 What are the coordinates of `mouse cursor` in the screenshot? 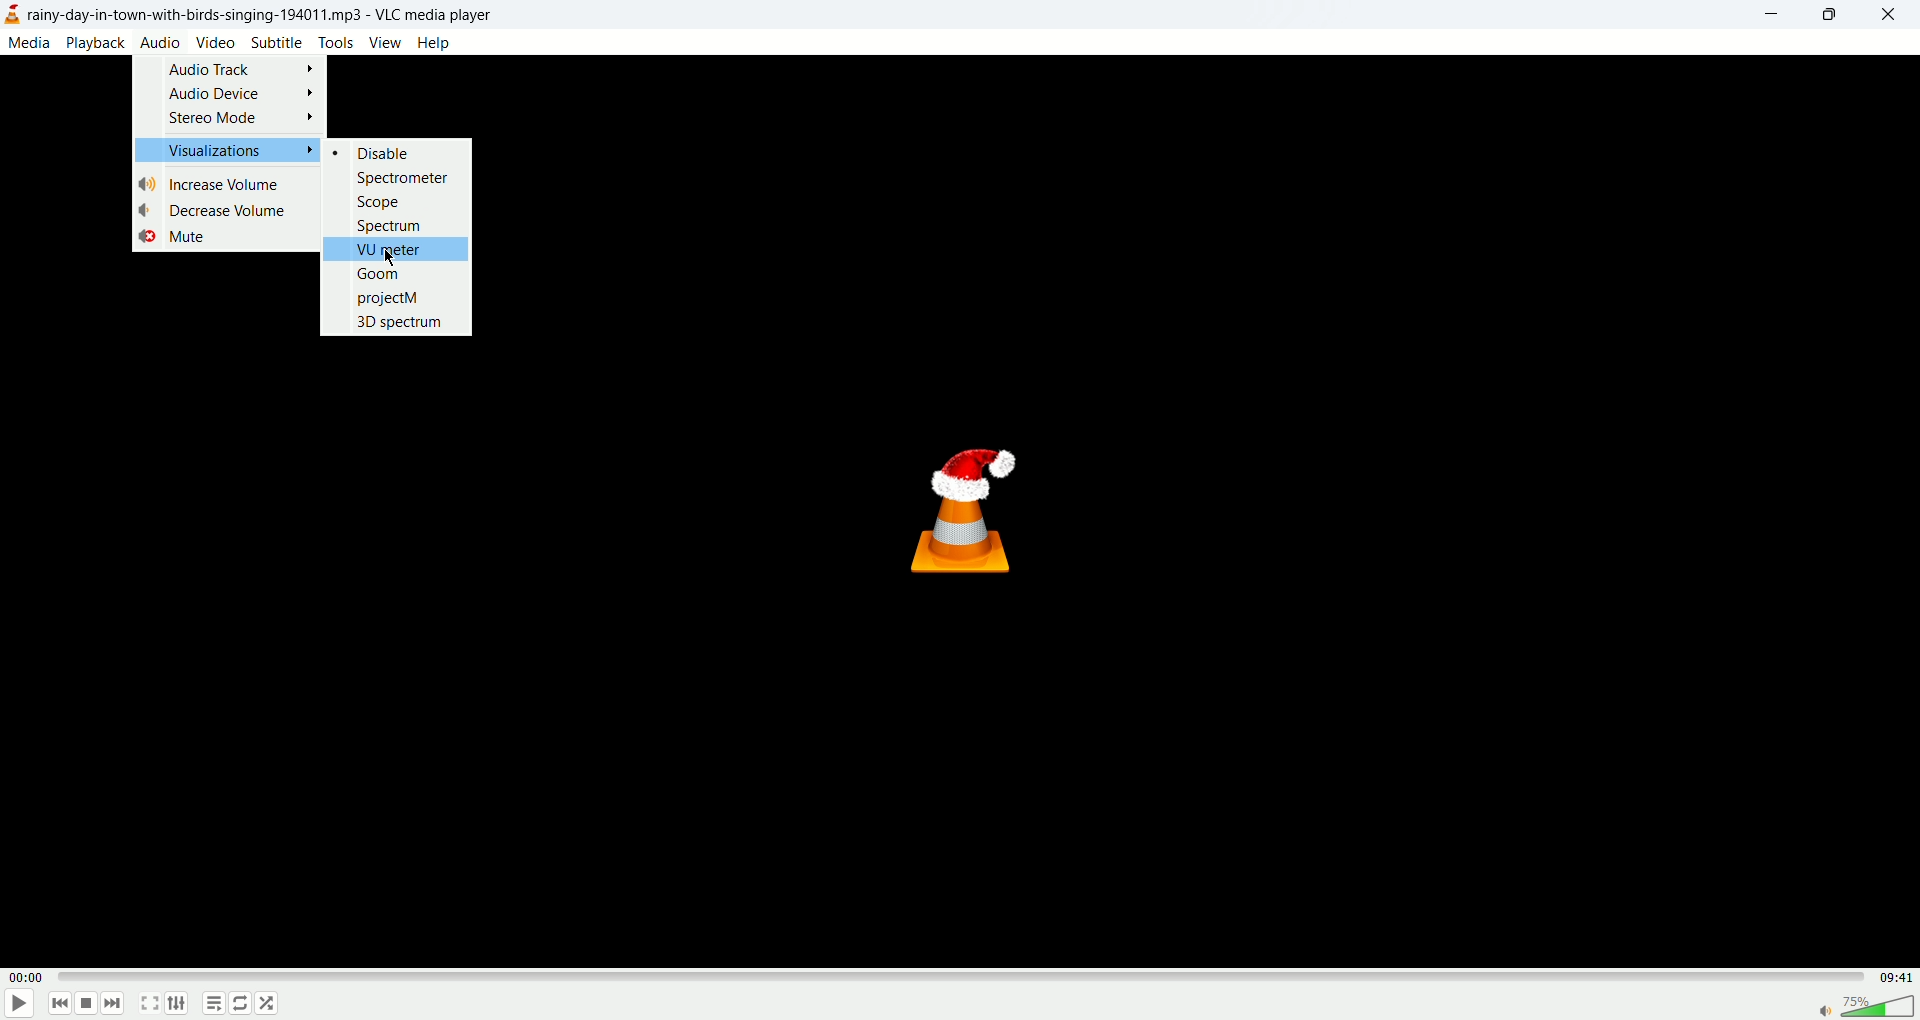 It's located at (397, 262).